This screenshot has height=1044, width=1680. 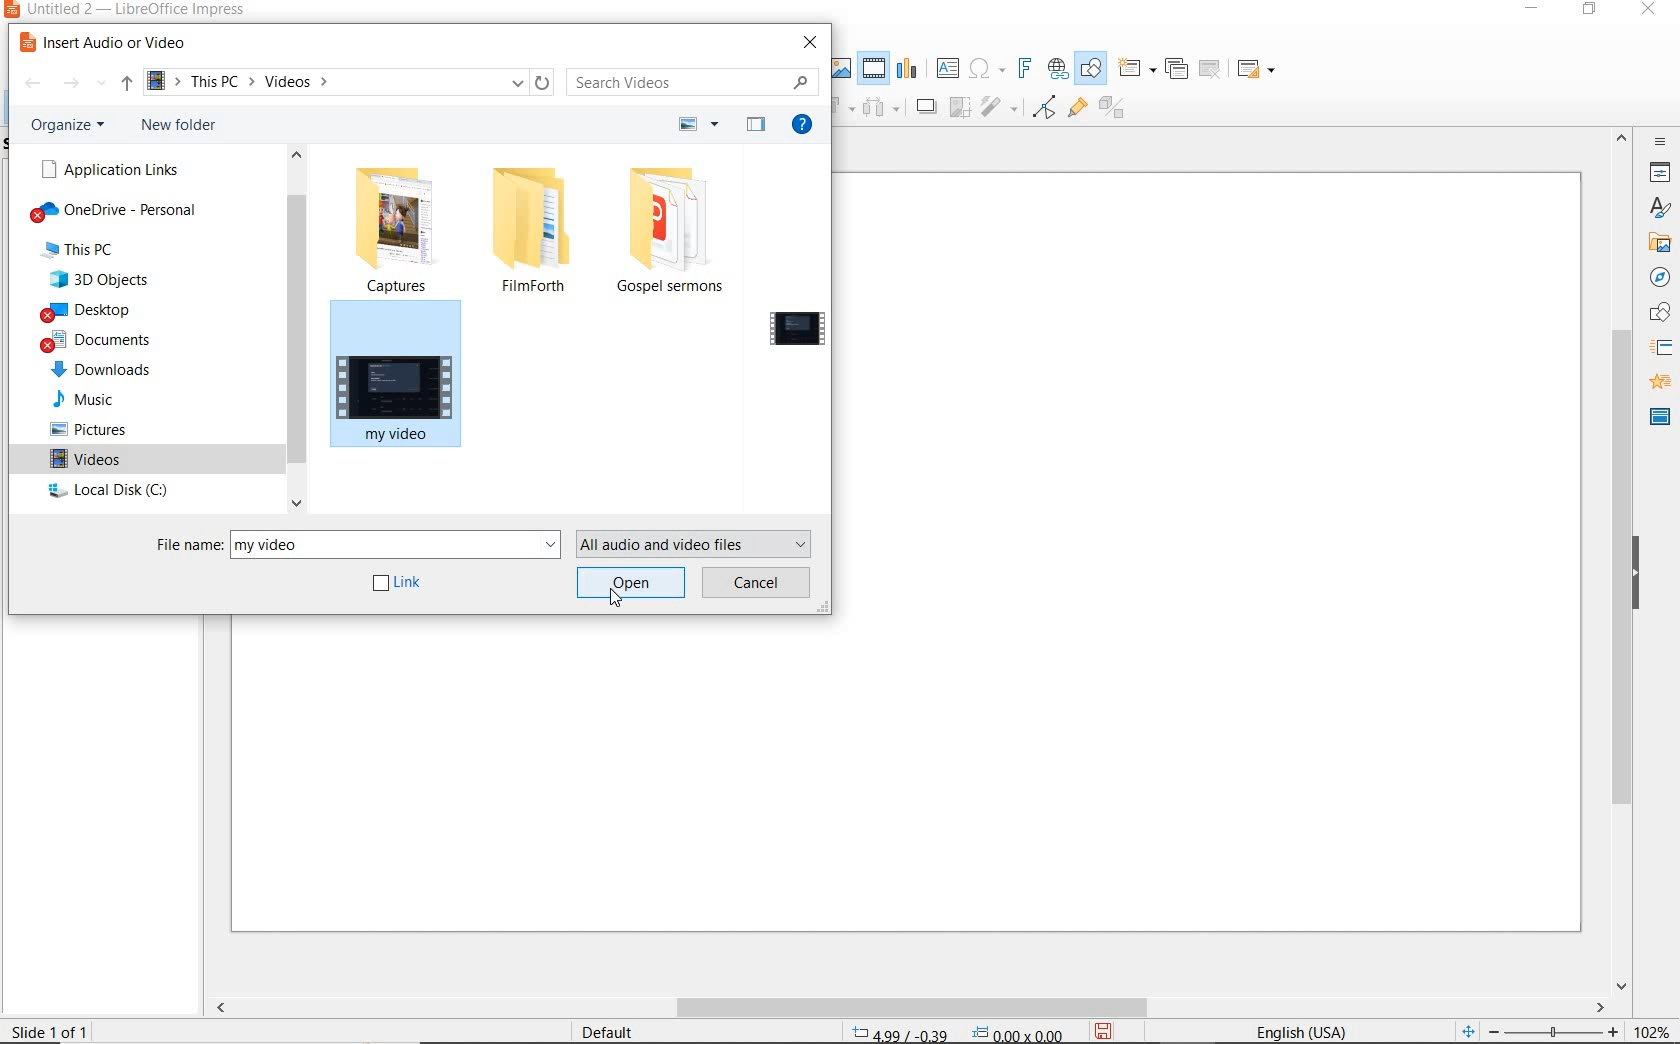 What do you see at coordinates (609, 1030) in the screenshot?
I see `DEFAULT` at bounding box center [609, 1030].